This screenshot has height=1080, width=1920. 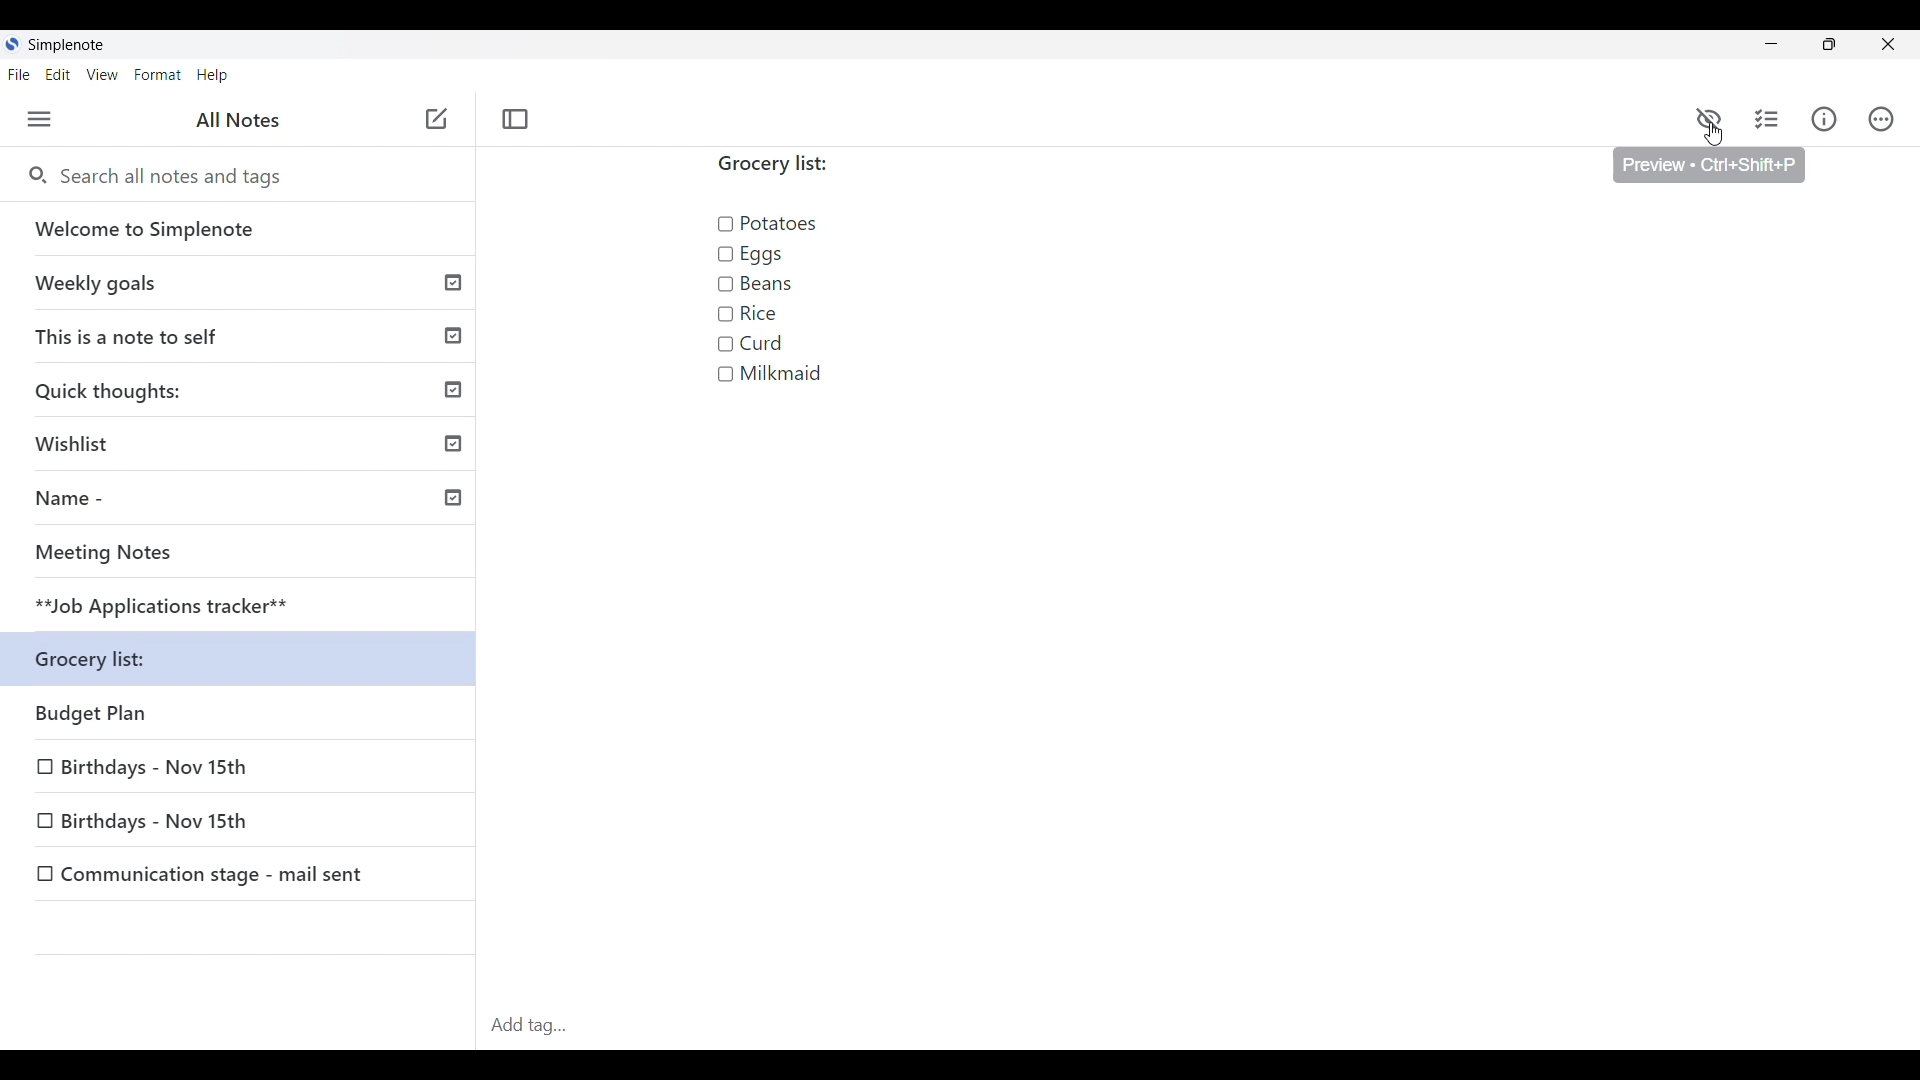 I want to click on Birthdays - Nov 15th, so click(x=240, y=770).